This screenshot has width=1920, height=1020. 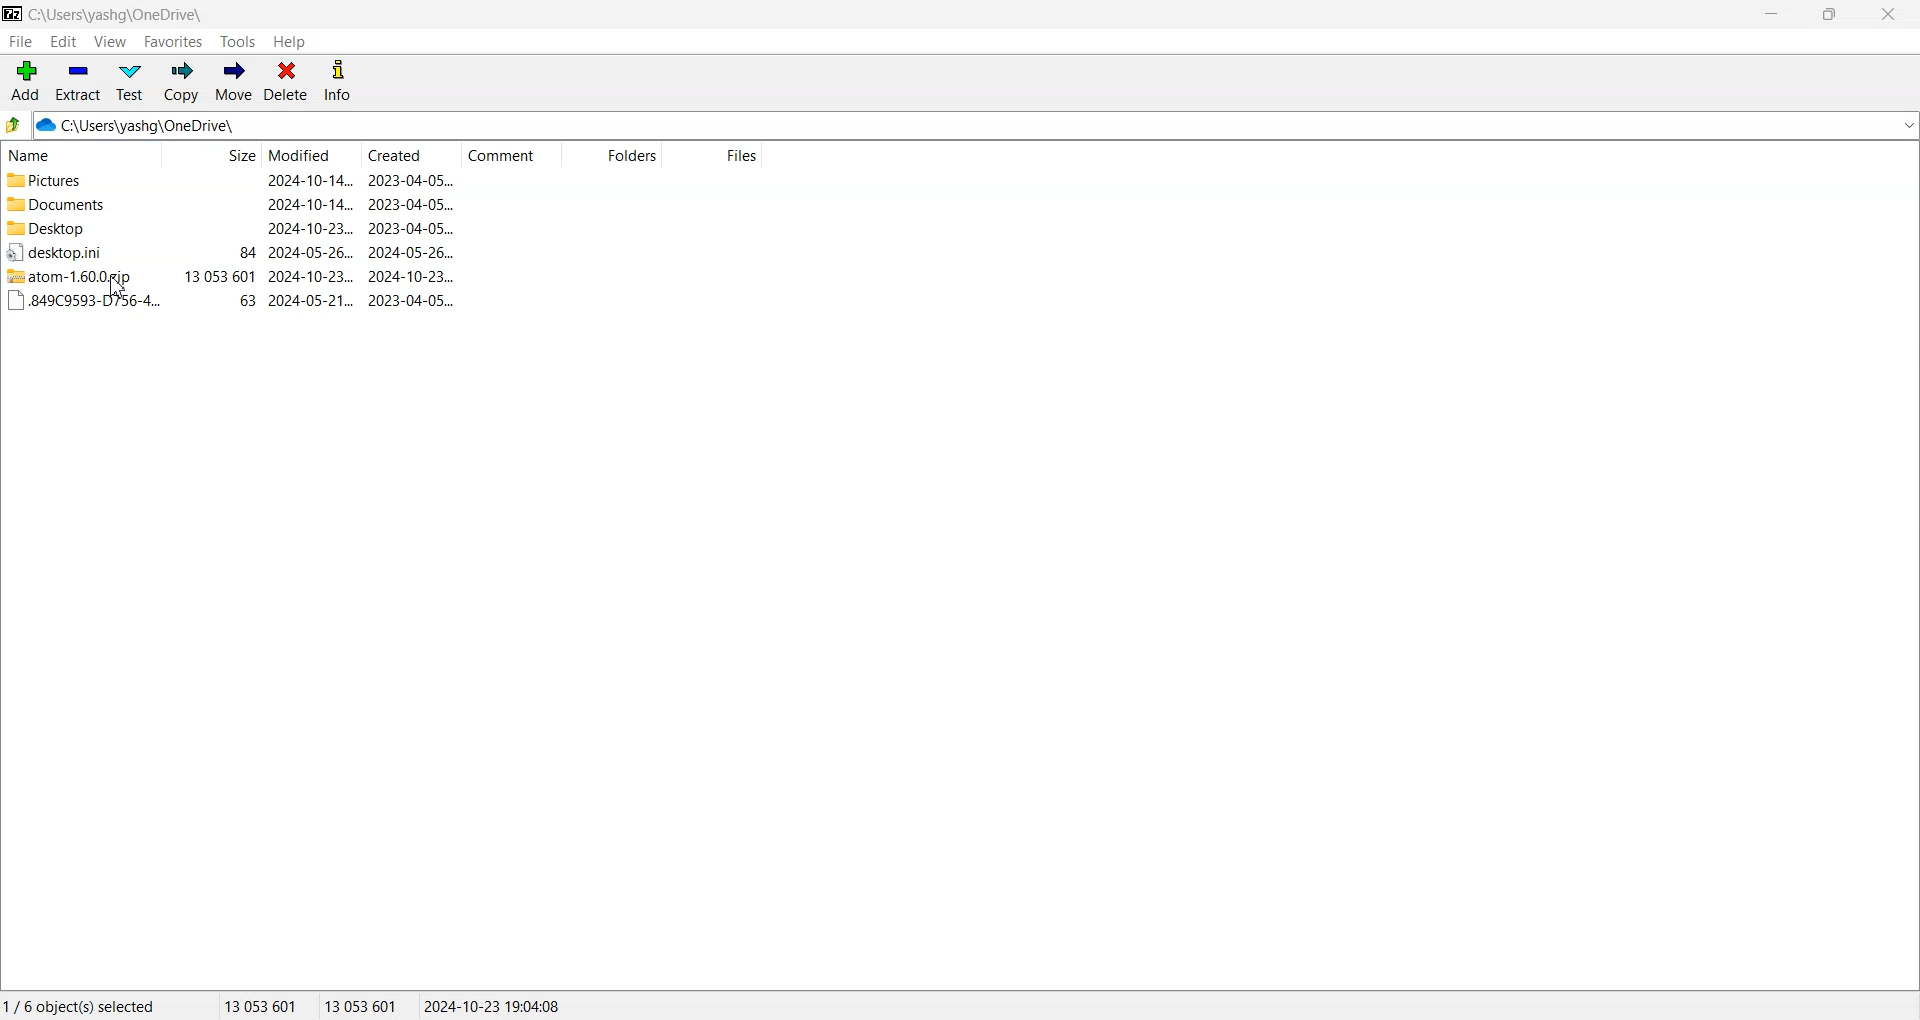 I want to click on Desktop File, so click(x=76, y=228).